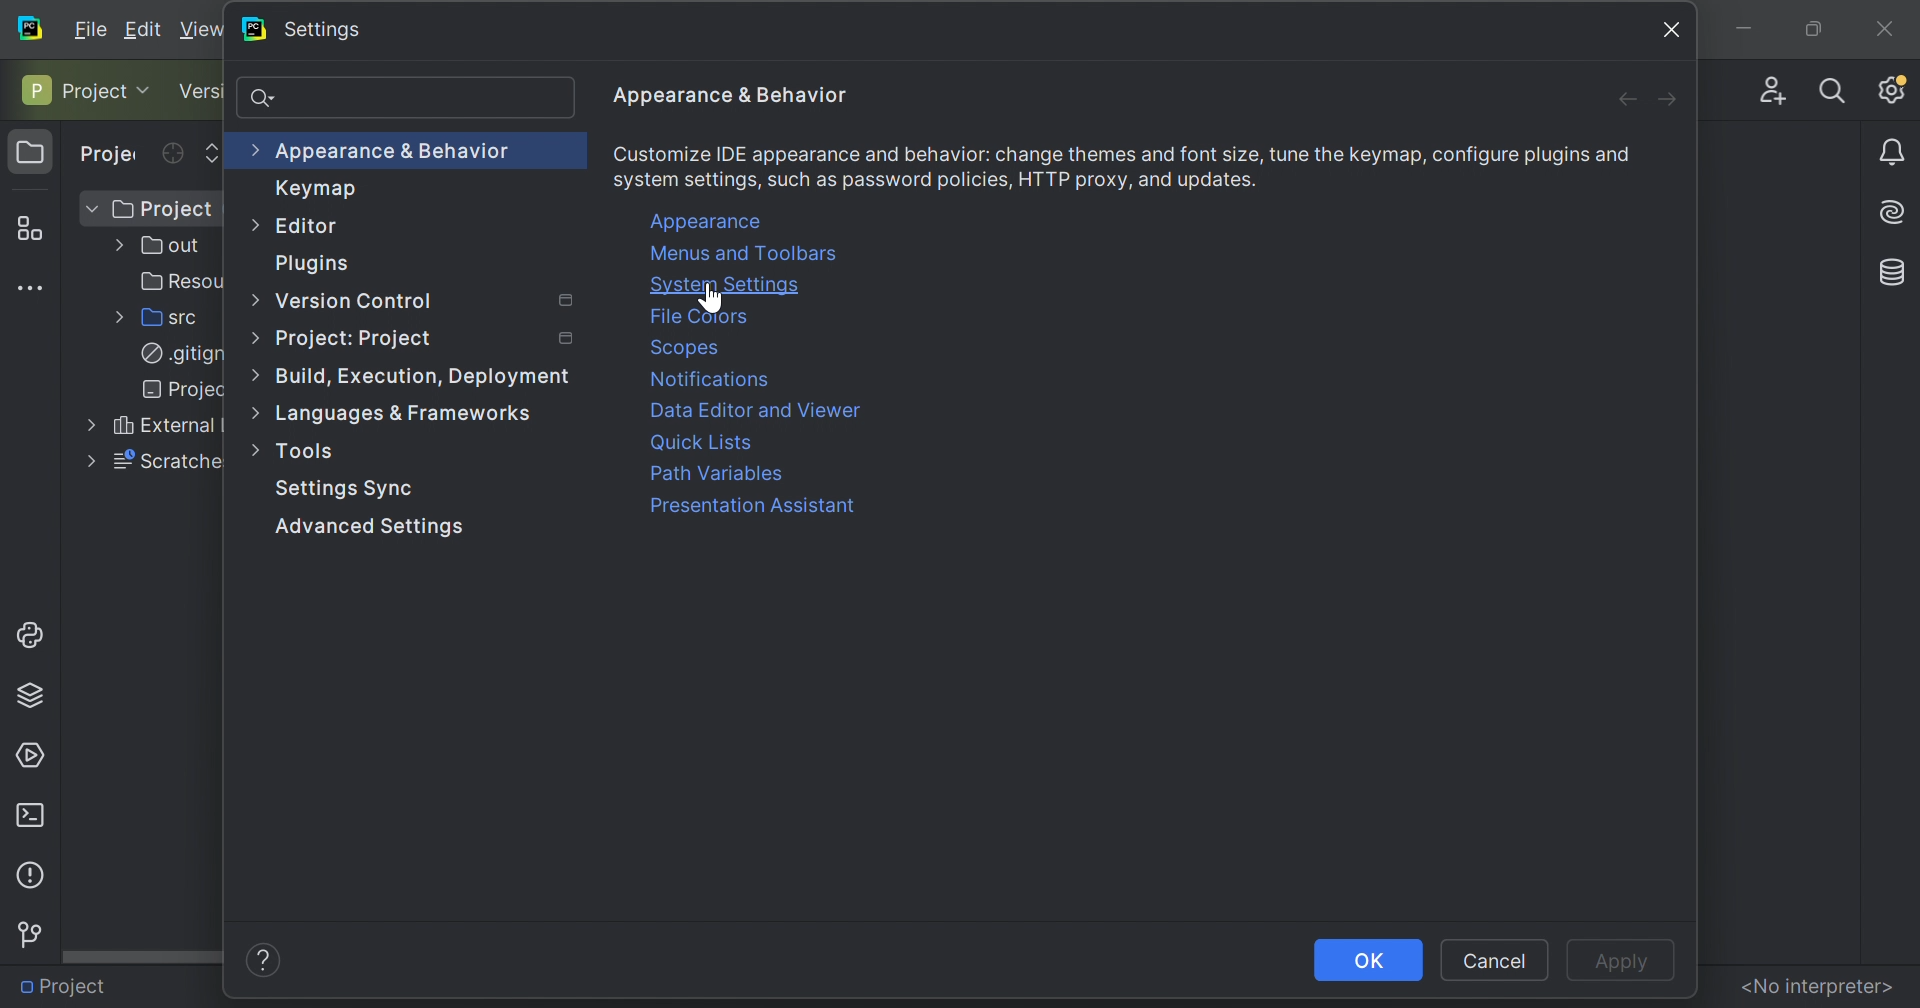 The width and height of the screenshot is (1920, 1008). What do you see at coordinates (175, 354) in the screenshot?
I see `.gitignore` at bounding box center [175, 354].